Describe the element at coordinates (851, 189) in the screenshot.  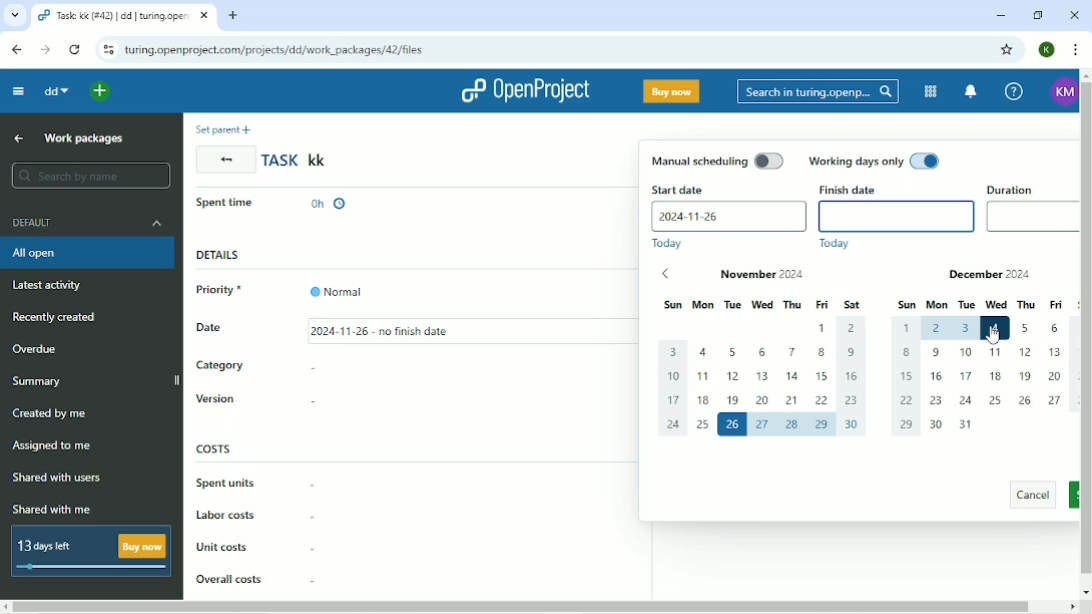
I see `Finish date` at that location.